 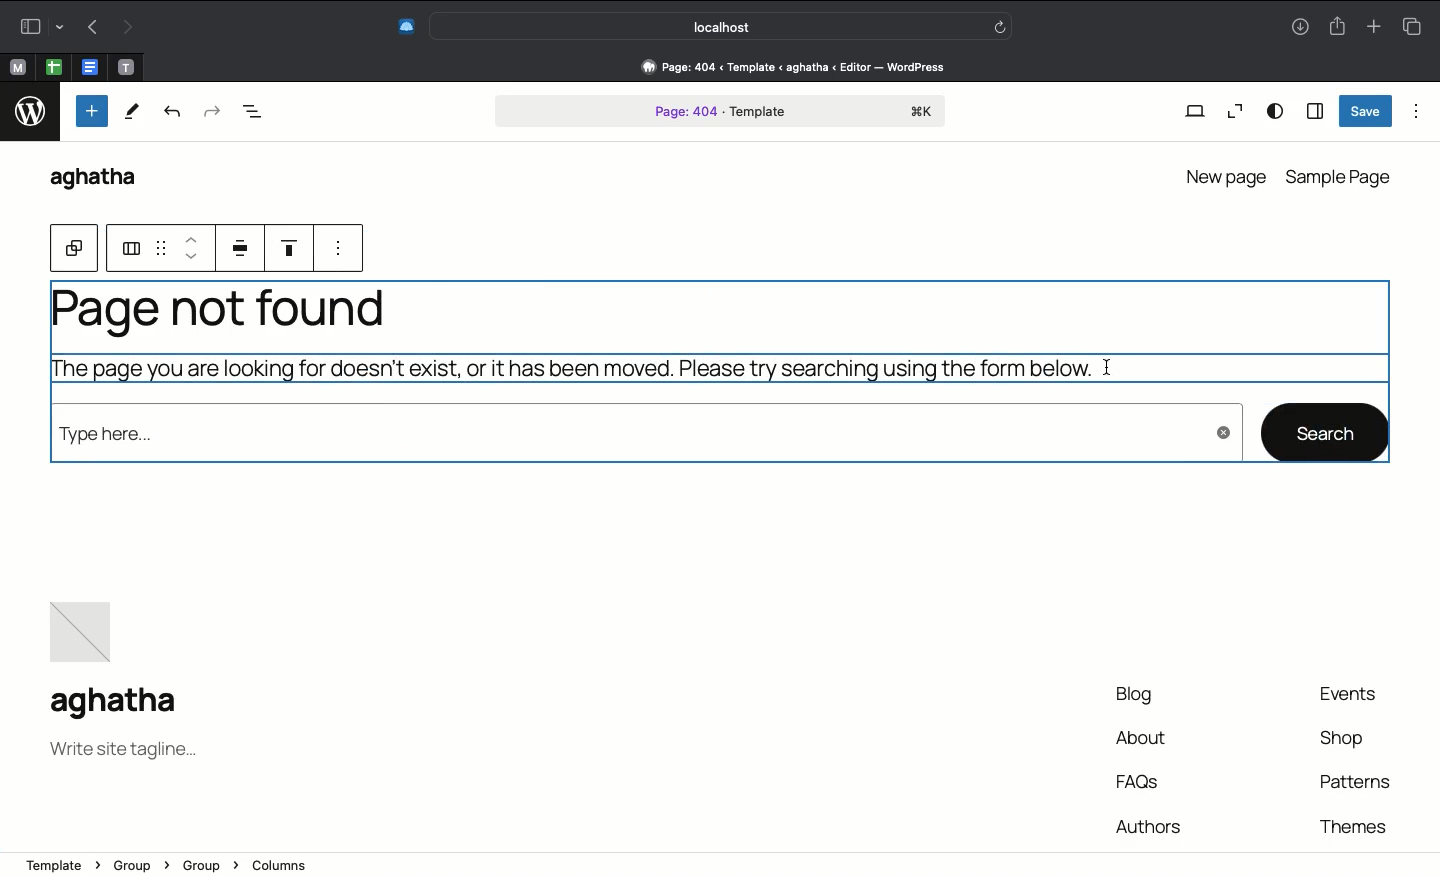 I want to click on Tools, so click(x=131, y=112).